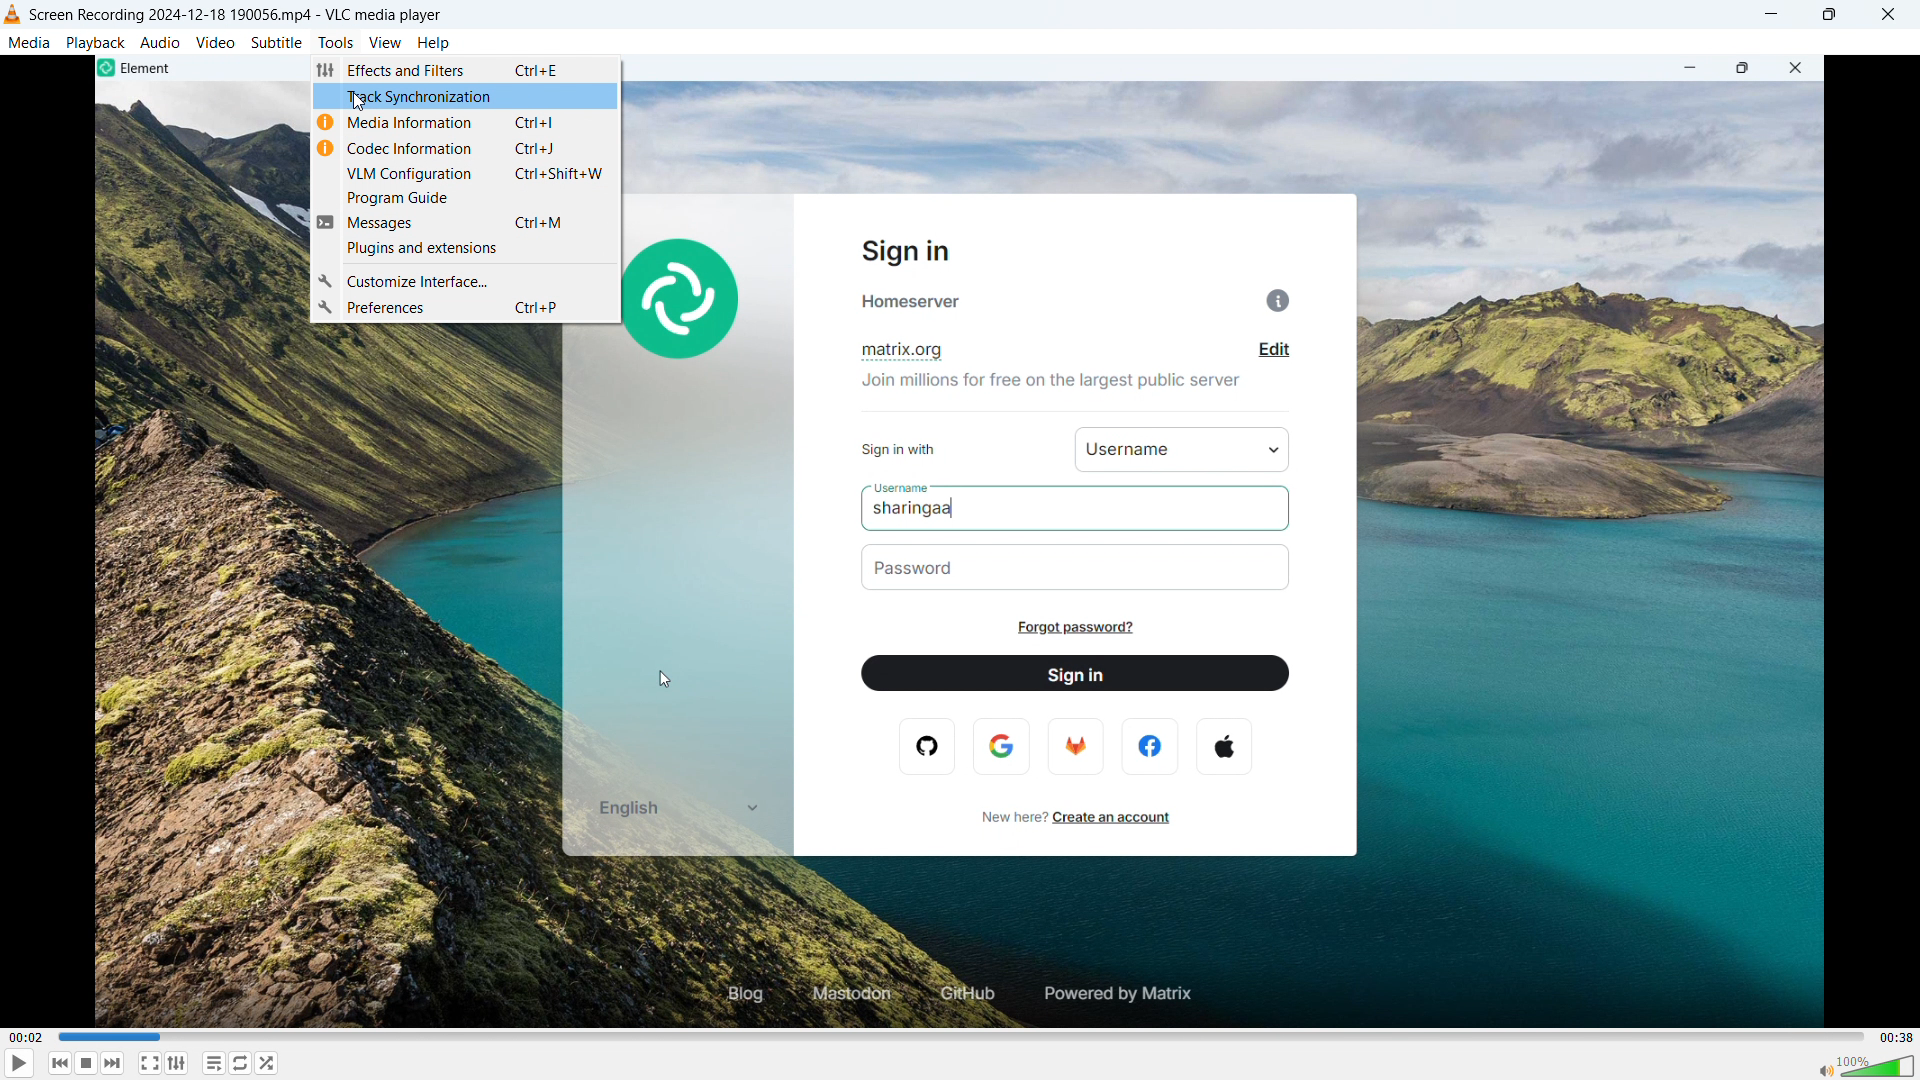 This screenshot has height=1080, width=1920. Describe the element at coordinates (962, 1037) in the screenshot. I see `time bar` at that location.